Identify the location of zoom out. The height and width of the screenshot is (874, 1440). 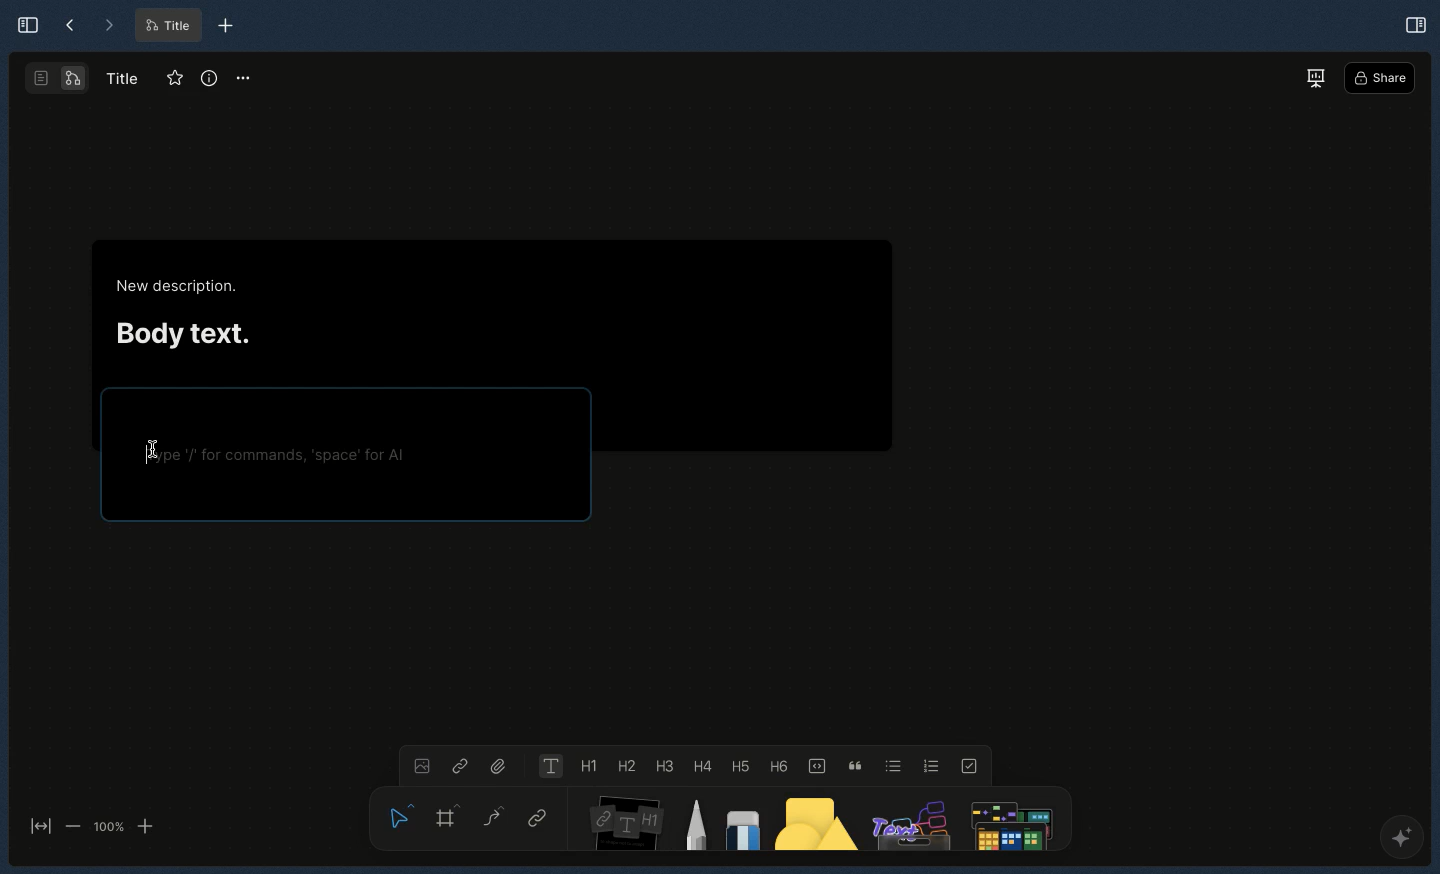
(72, 825).